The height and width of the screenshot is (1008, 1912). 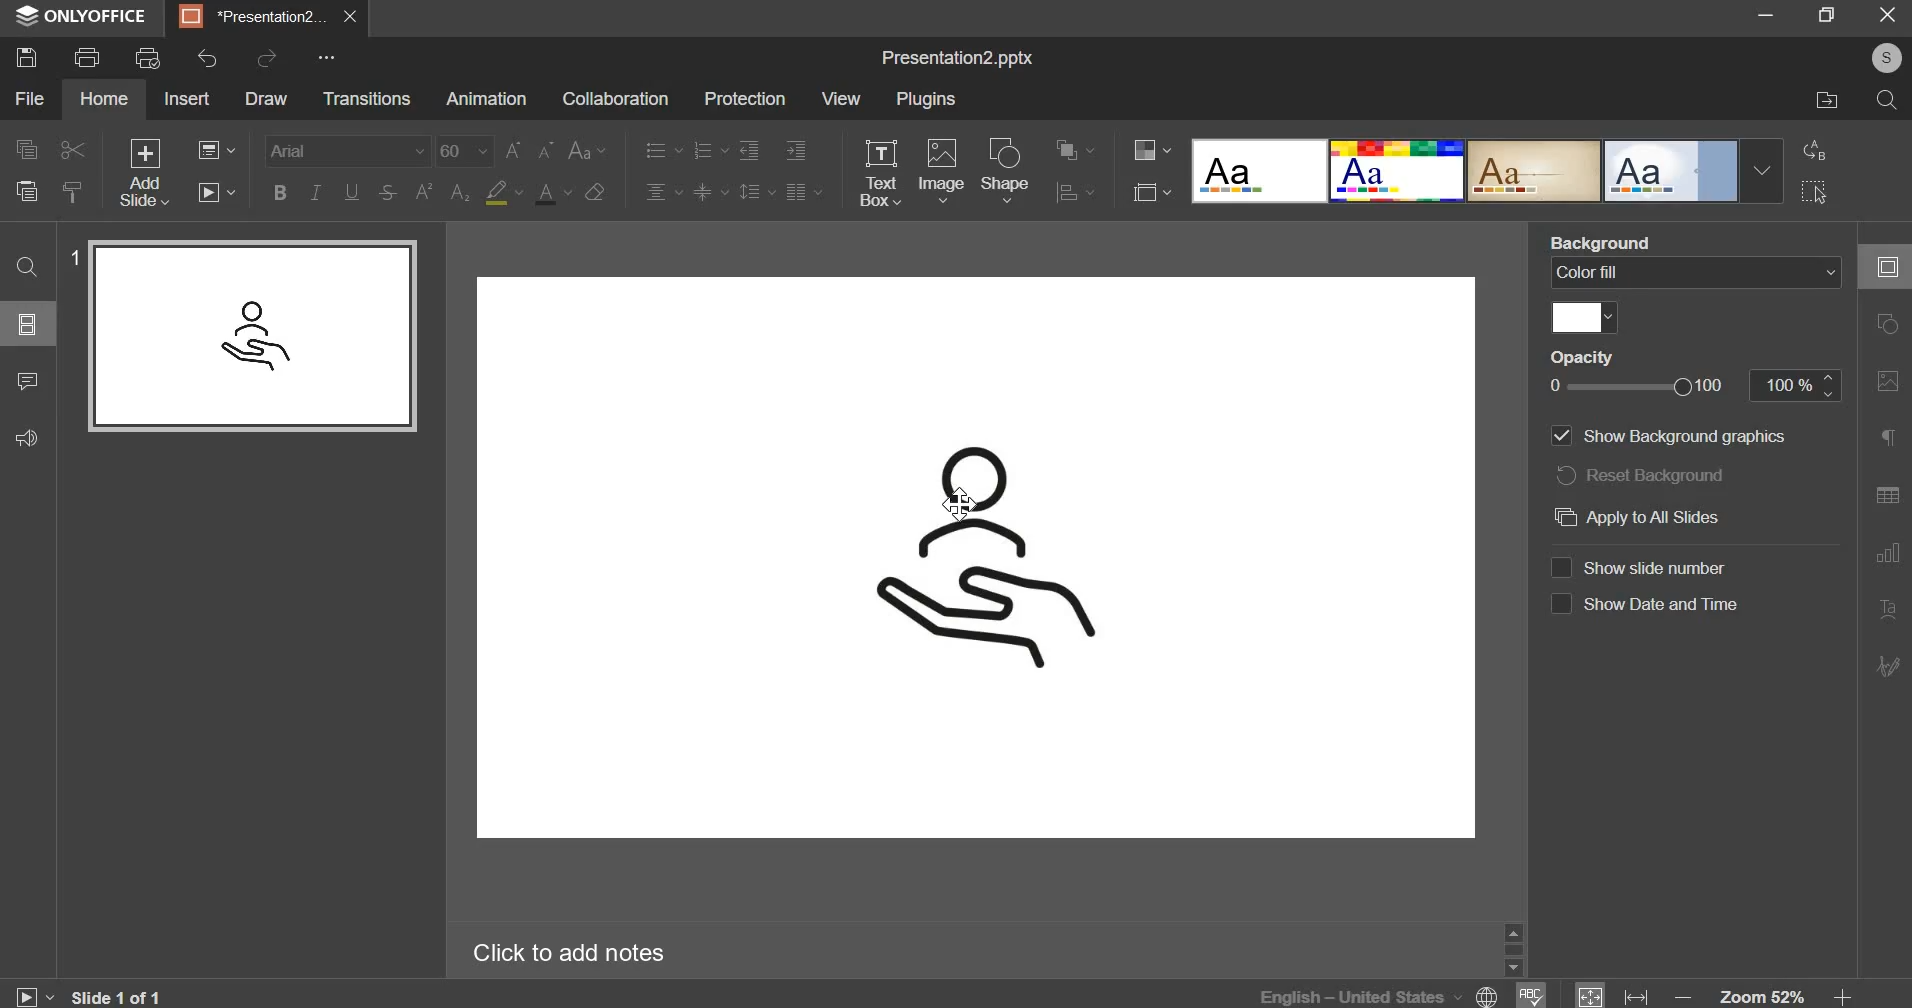 I want to click on search, so click(x=1889, y=101).